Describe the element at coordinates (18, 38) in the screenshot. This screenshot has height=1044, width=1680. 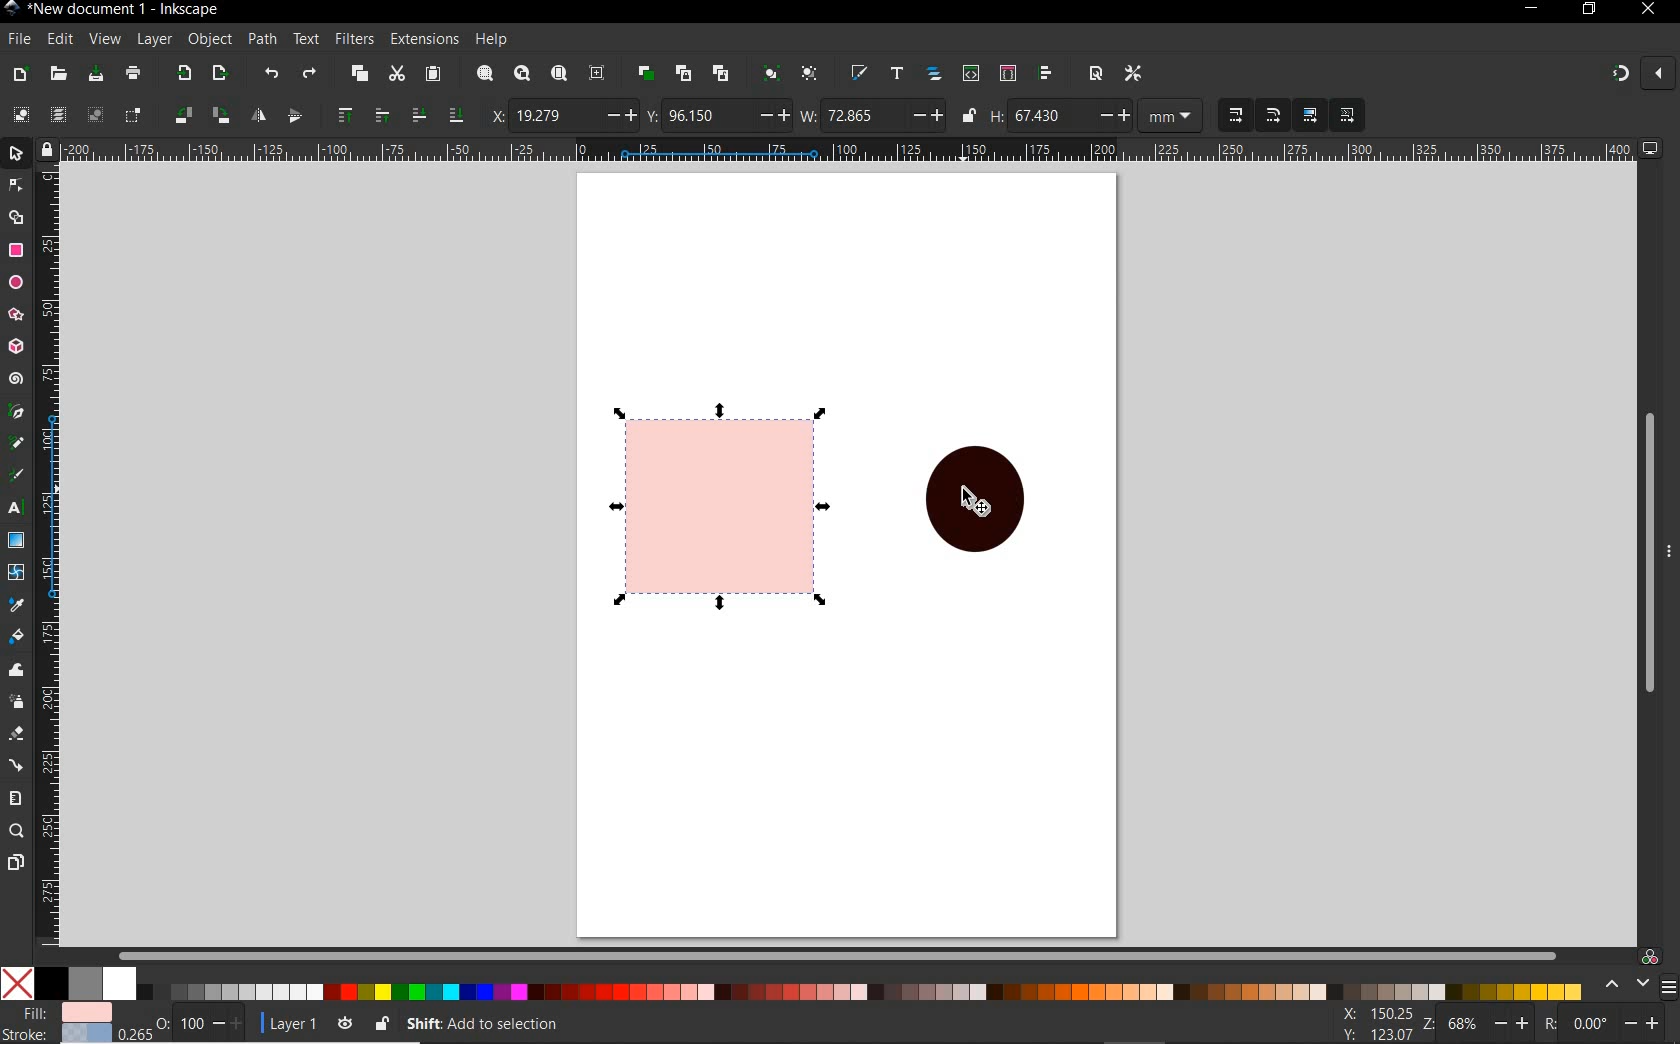
I see `file` at that location.